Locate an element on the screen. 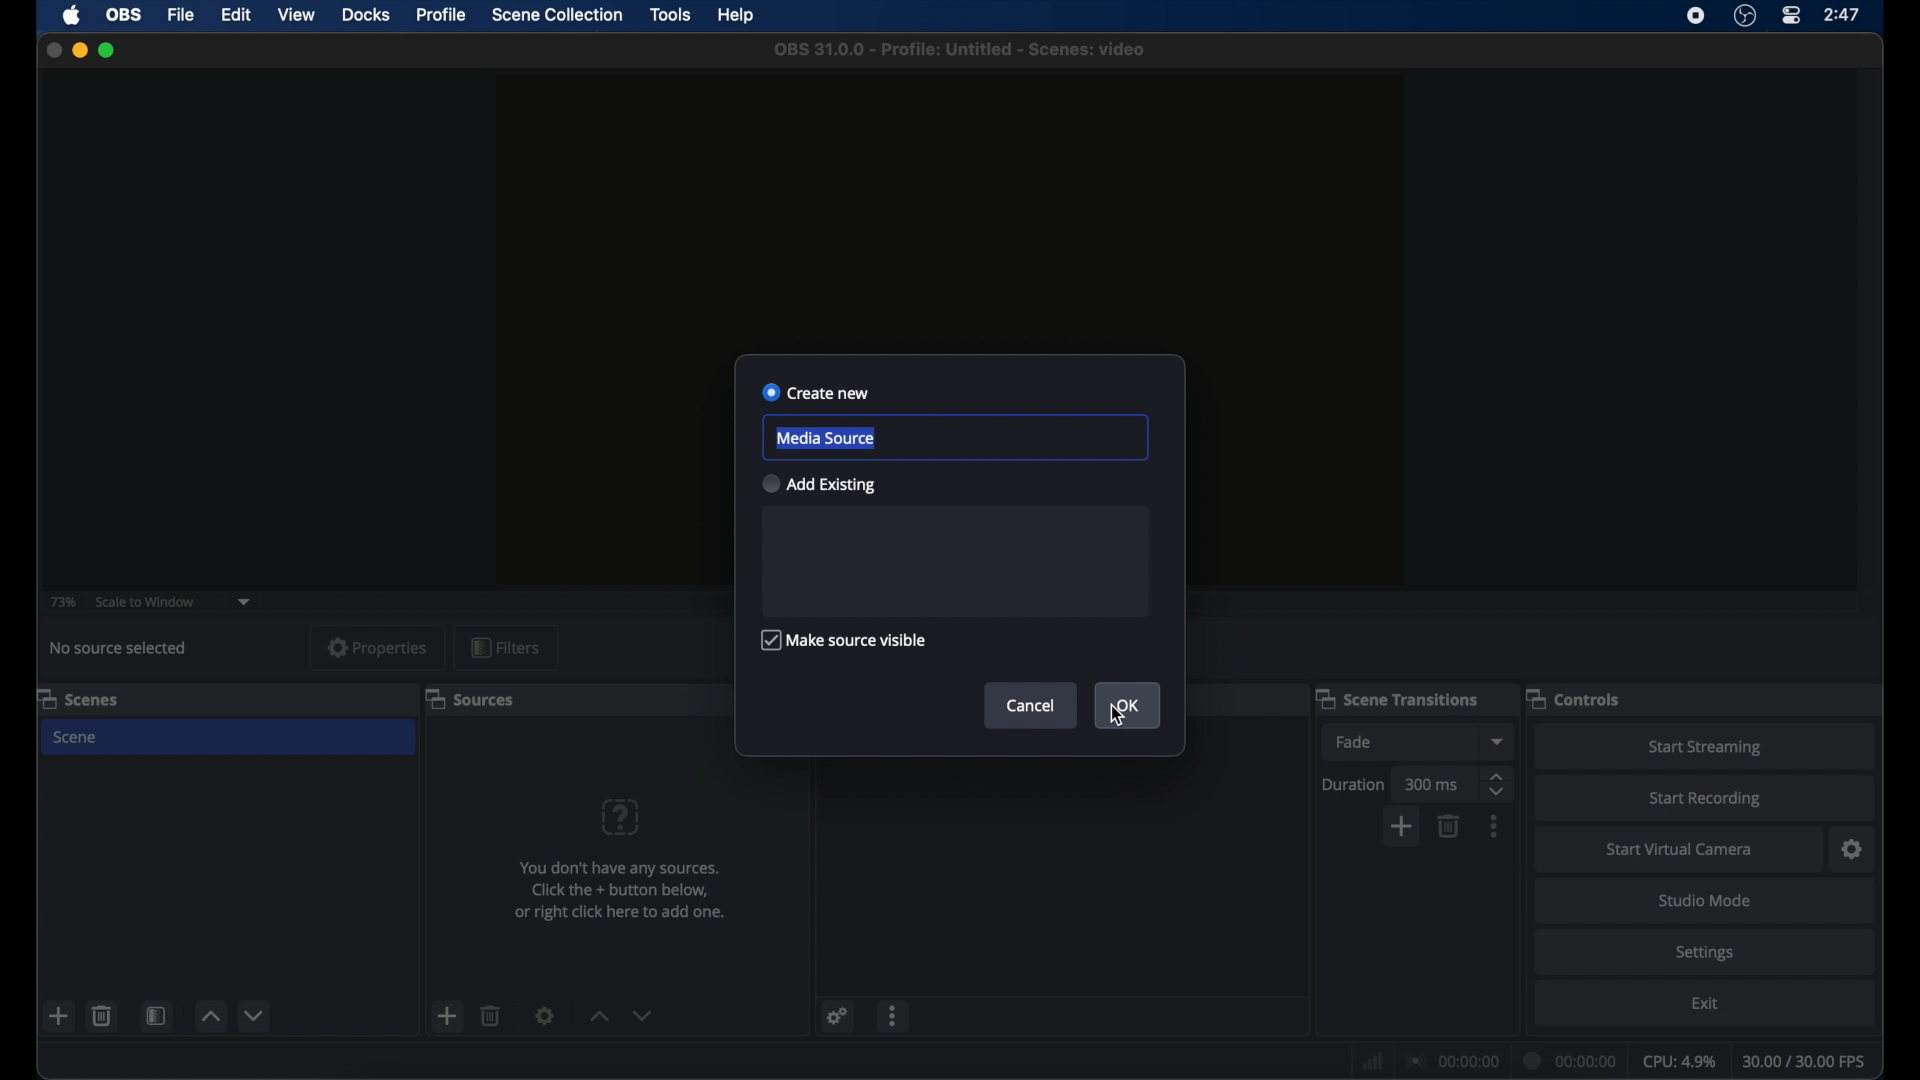 The image size is (1920, 1080). scene filters is located at coordinates (157, 1016).